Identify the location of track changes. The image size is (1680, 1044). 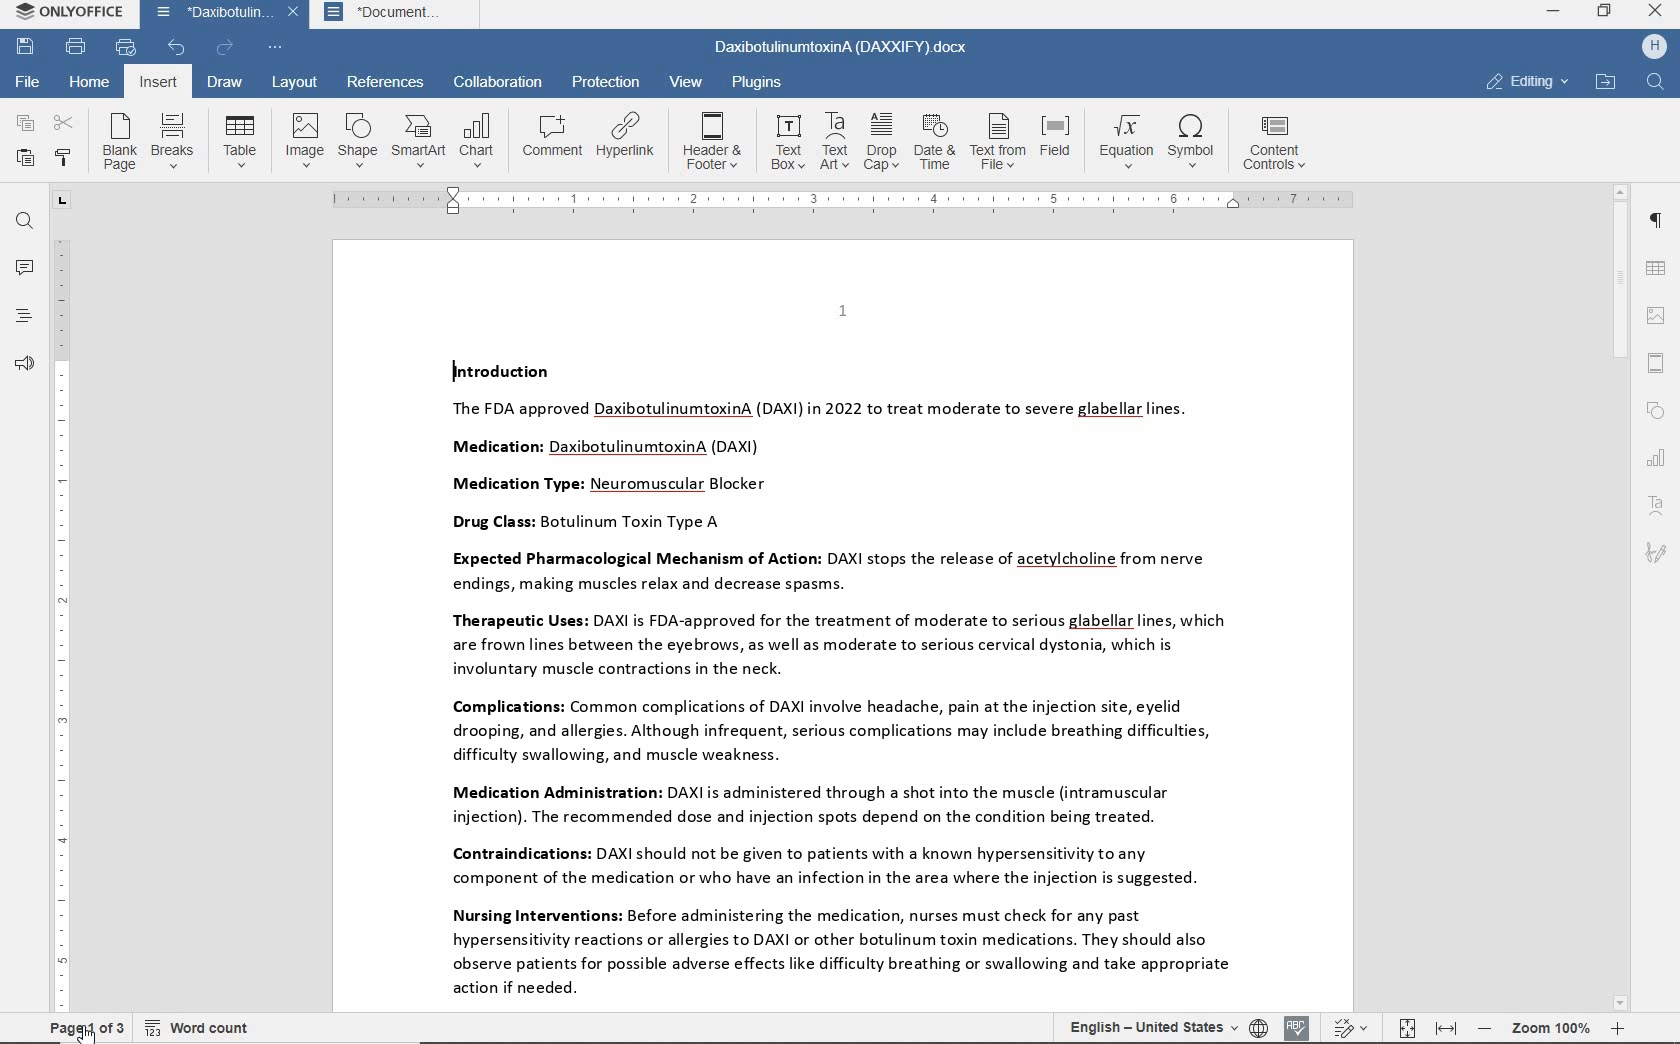
(1349, 1029).